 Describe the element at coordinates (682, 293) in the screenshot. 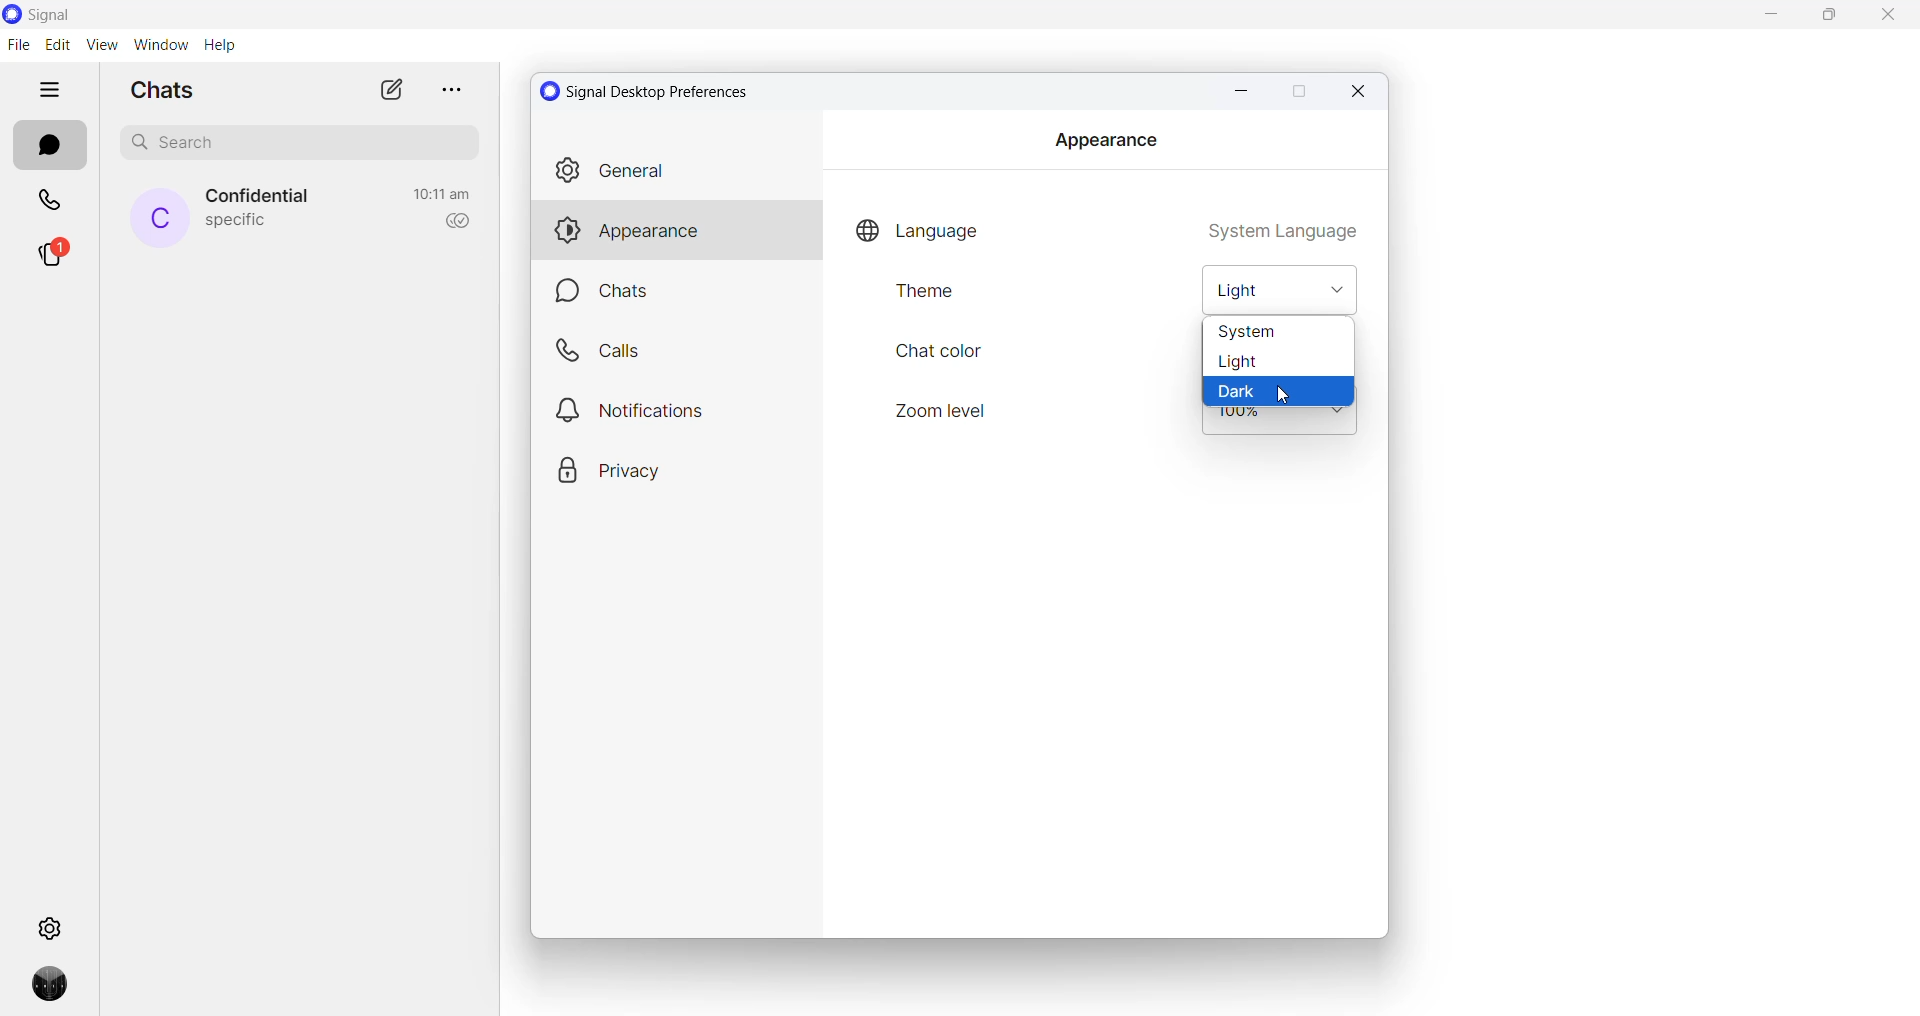

I see `chat` at that location.